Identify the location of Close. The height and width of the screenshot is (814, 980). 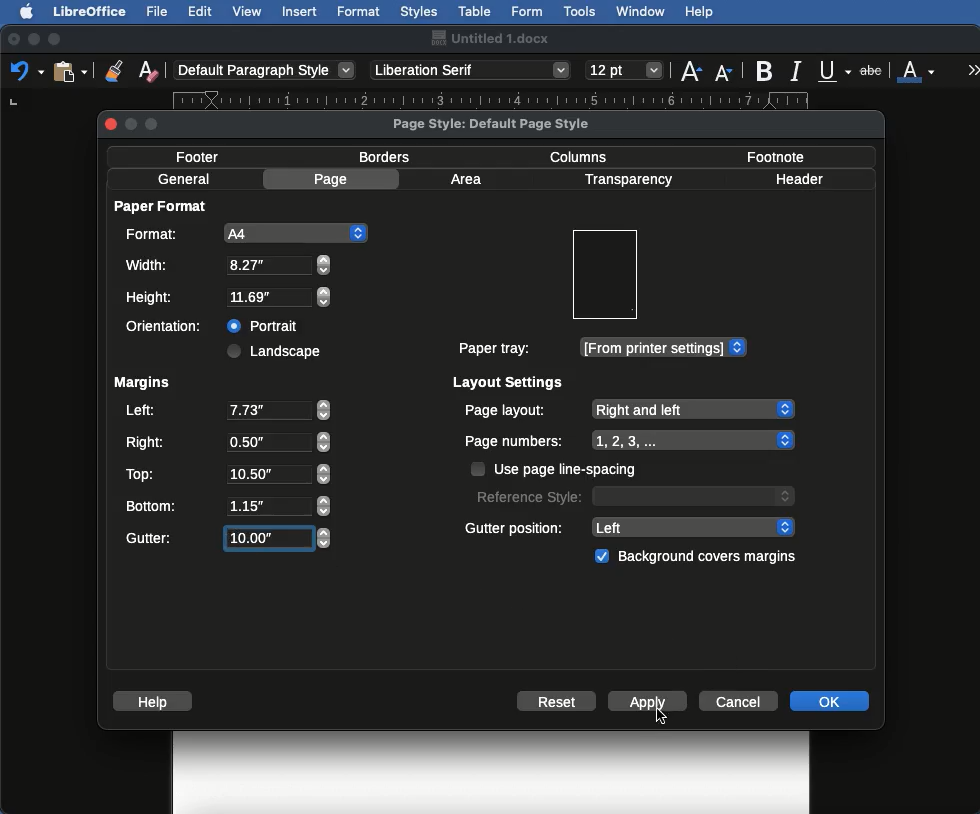
(14, 40).